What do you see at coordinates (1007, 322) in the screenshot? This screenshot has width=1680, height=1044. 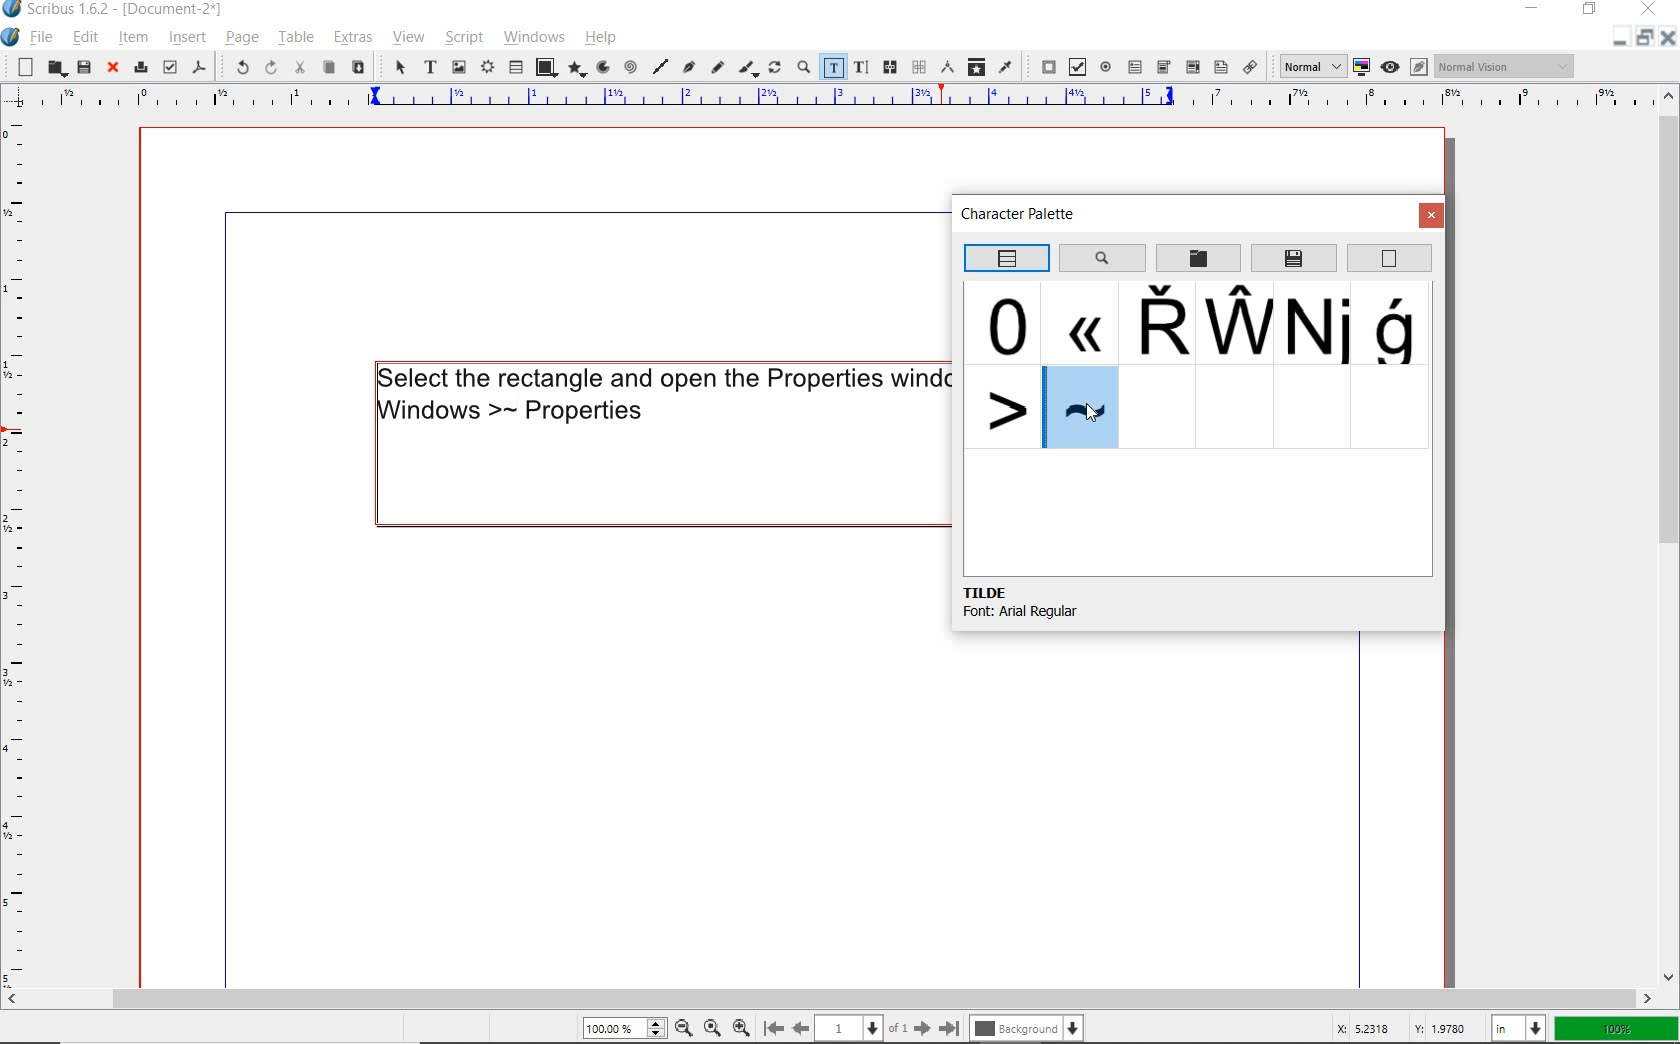 I see `glyphs` at bounding box center [1007, 322].